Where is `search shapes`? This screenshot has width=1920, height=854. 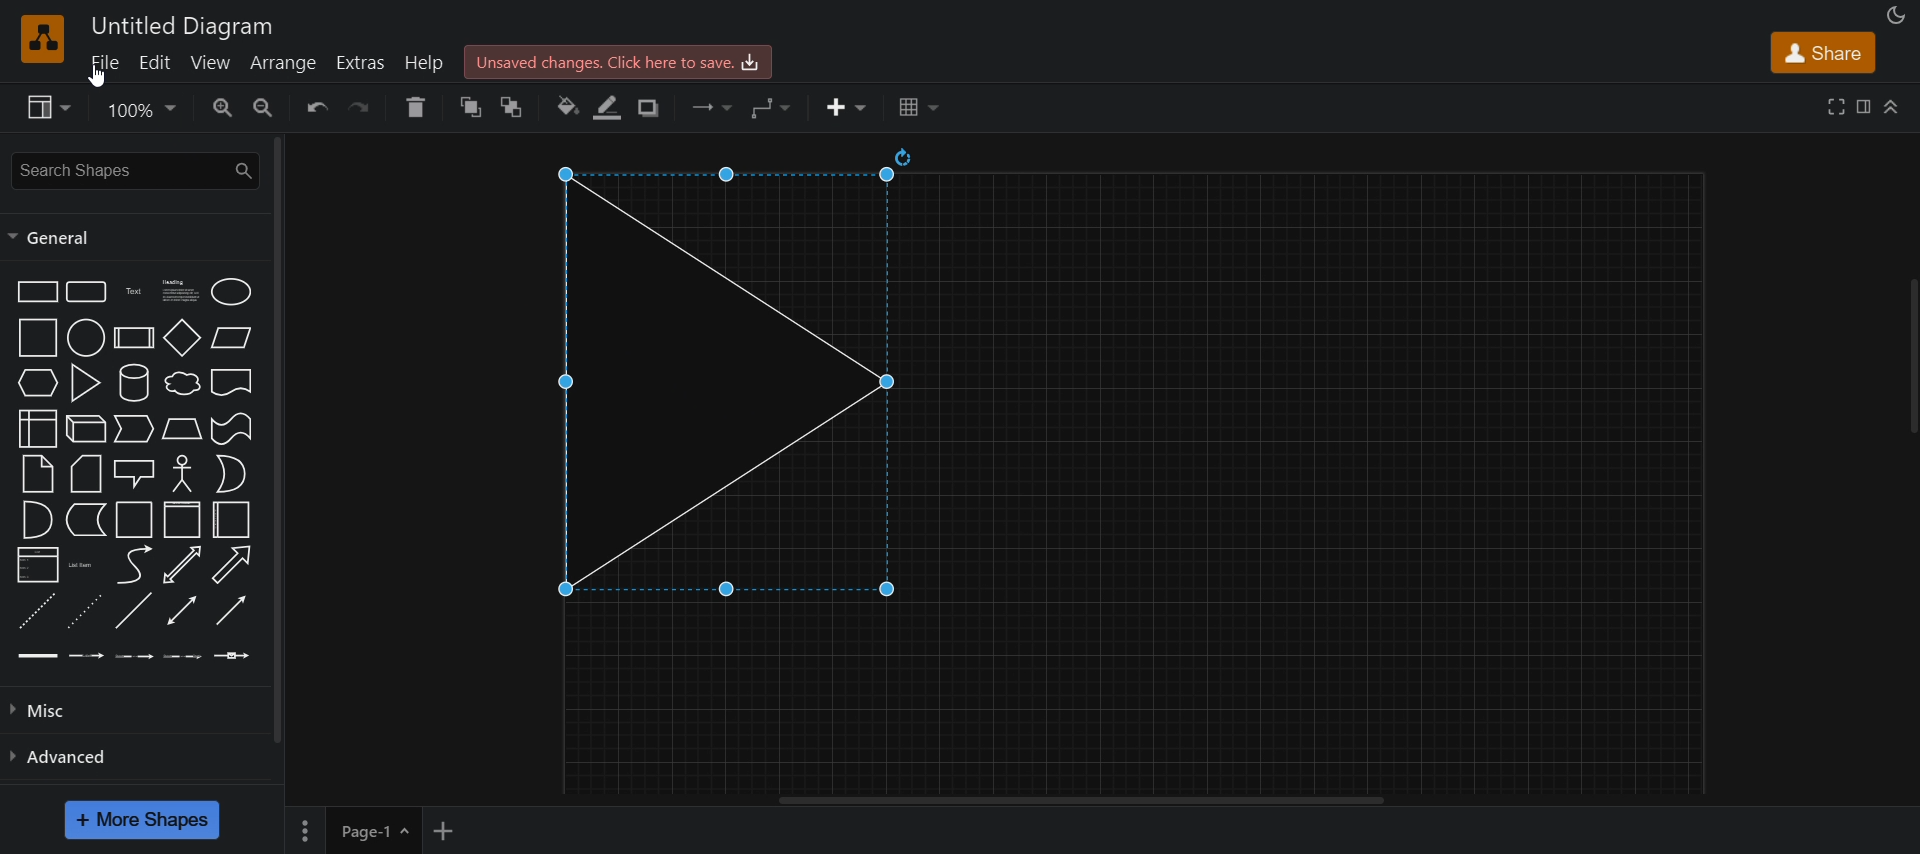 search shapes is located at coordinates (134, 170).